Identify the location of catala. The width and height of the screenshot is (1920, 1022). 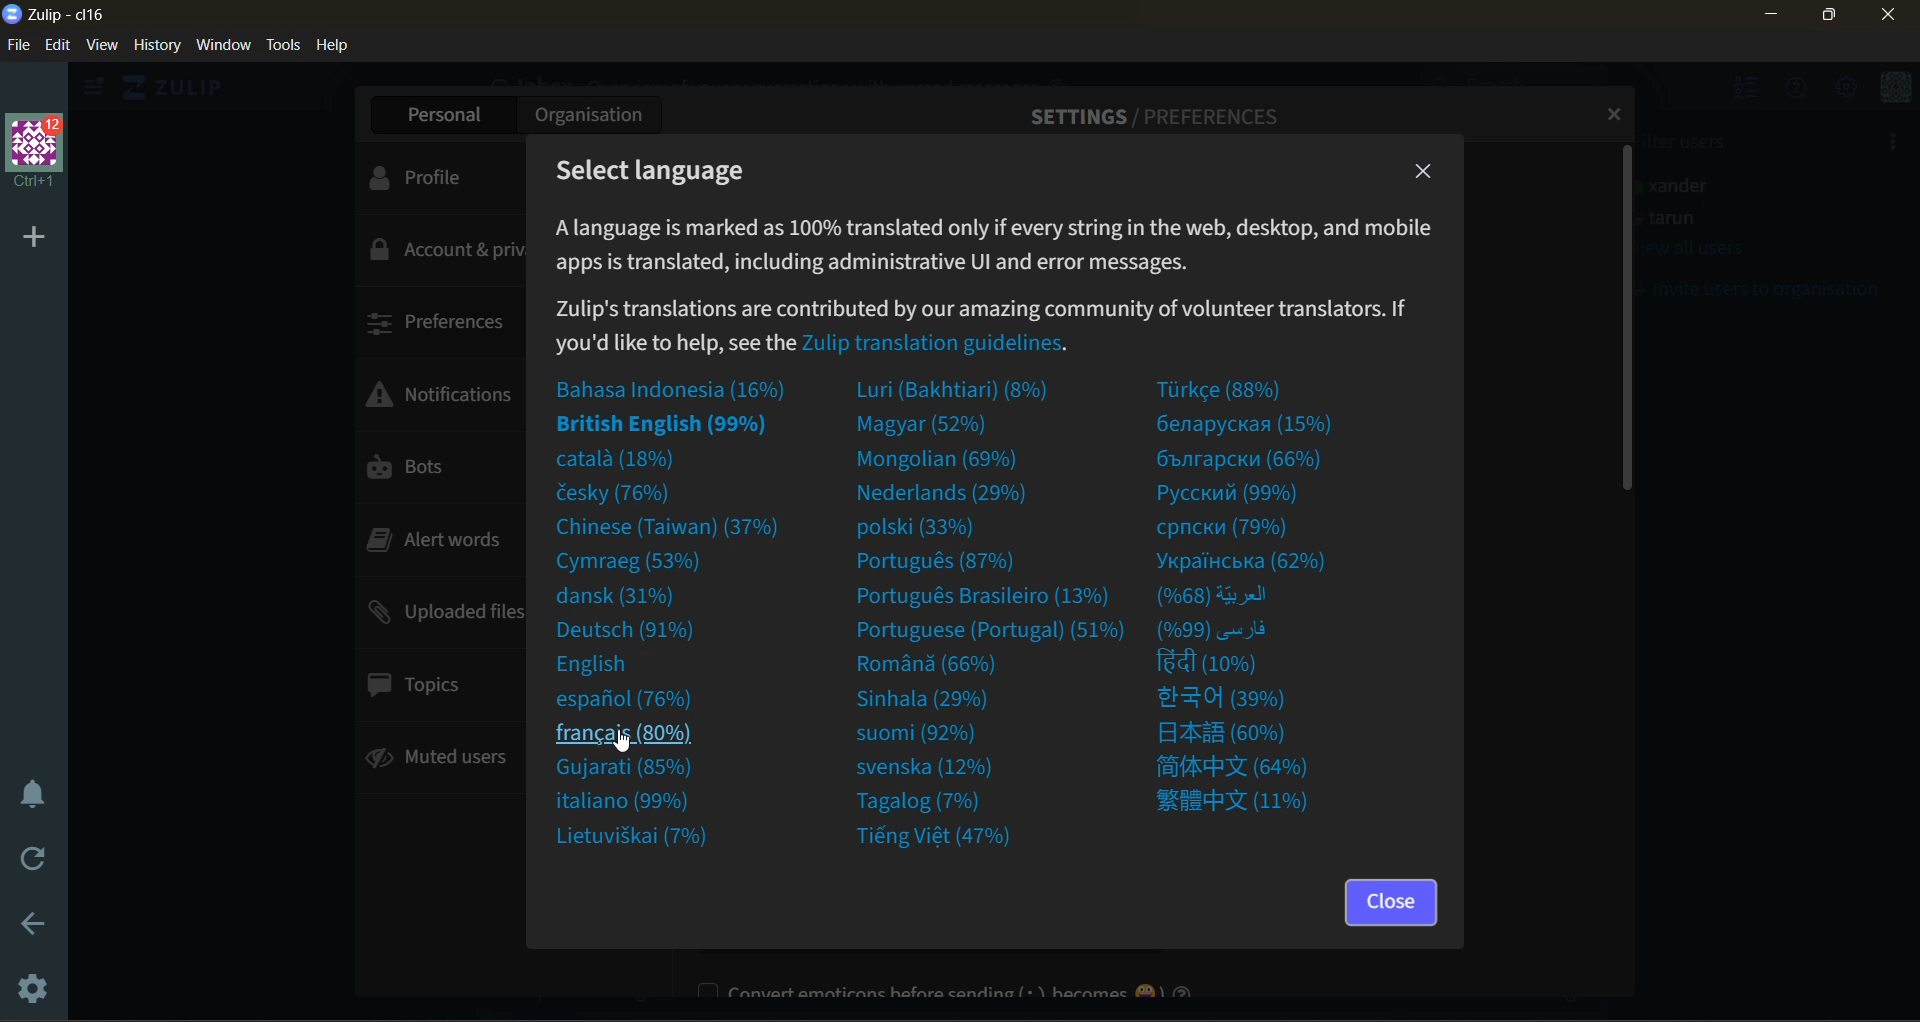
(622, 459).